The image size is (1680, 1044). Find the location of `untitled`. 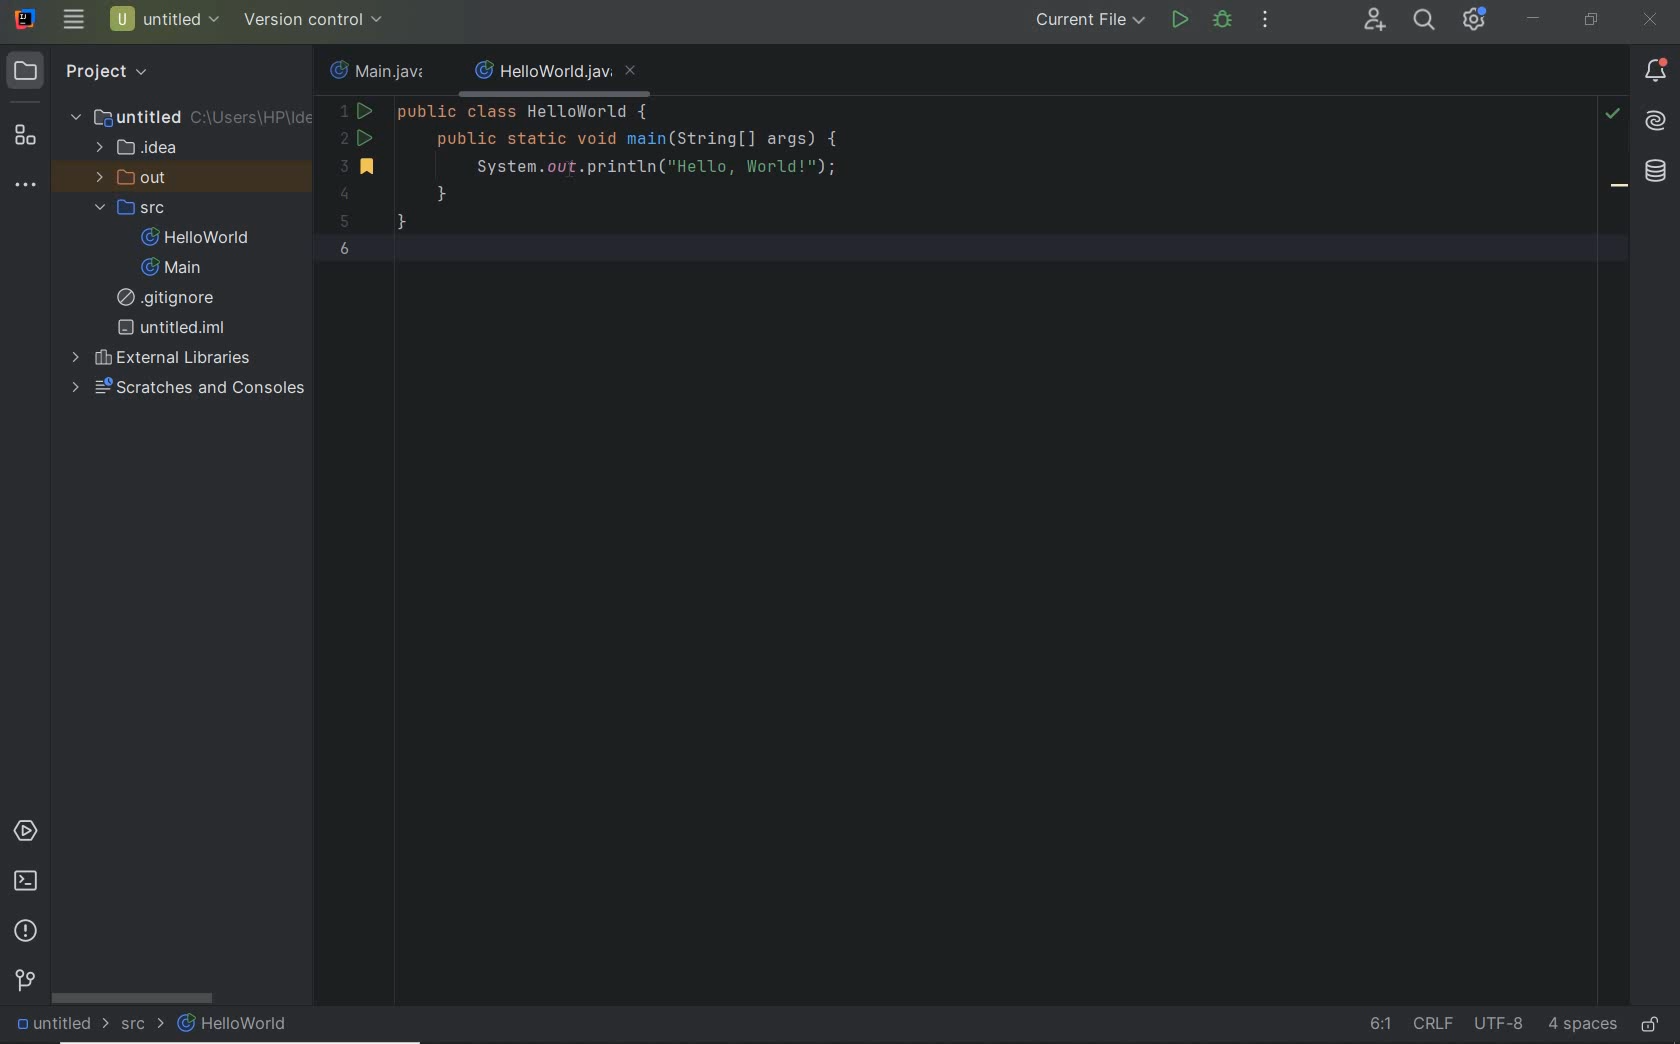

untitled is located at coordinates (191, 115).